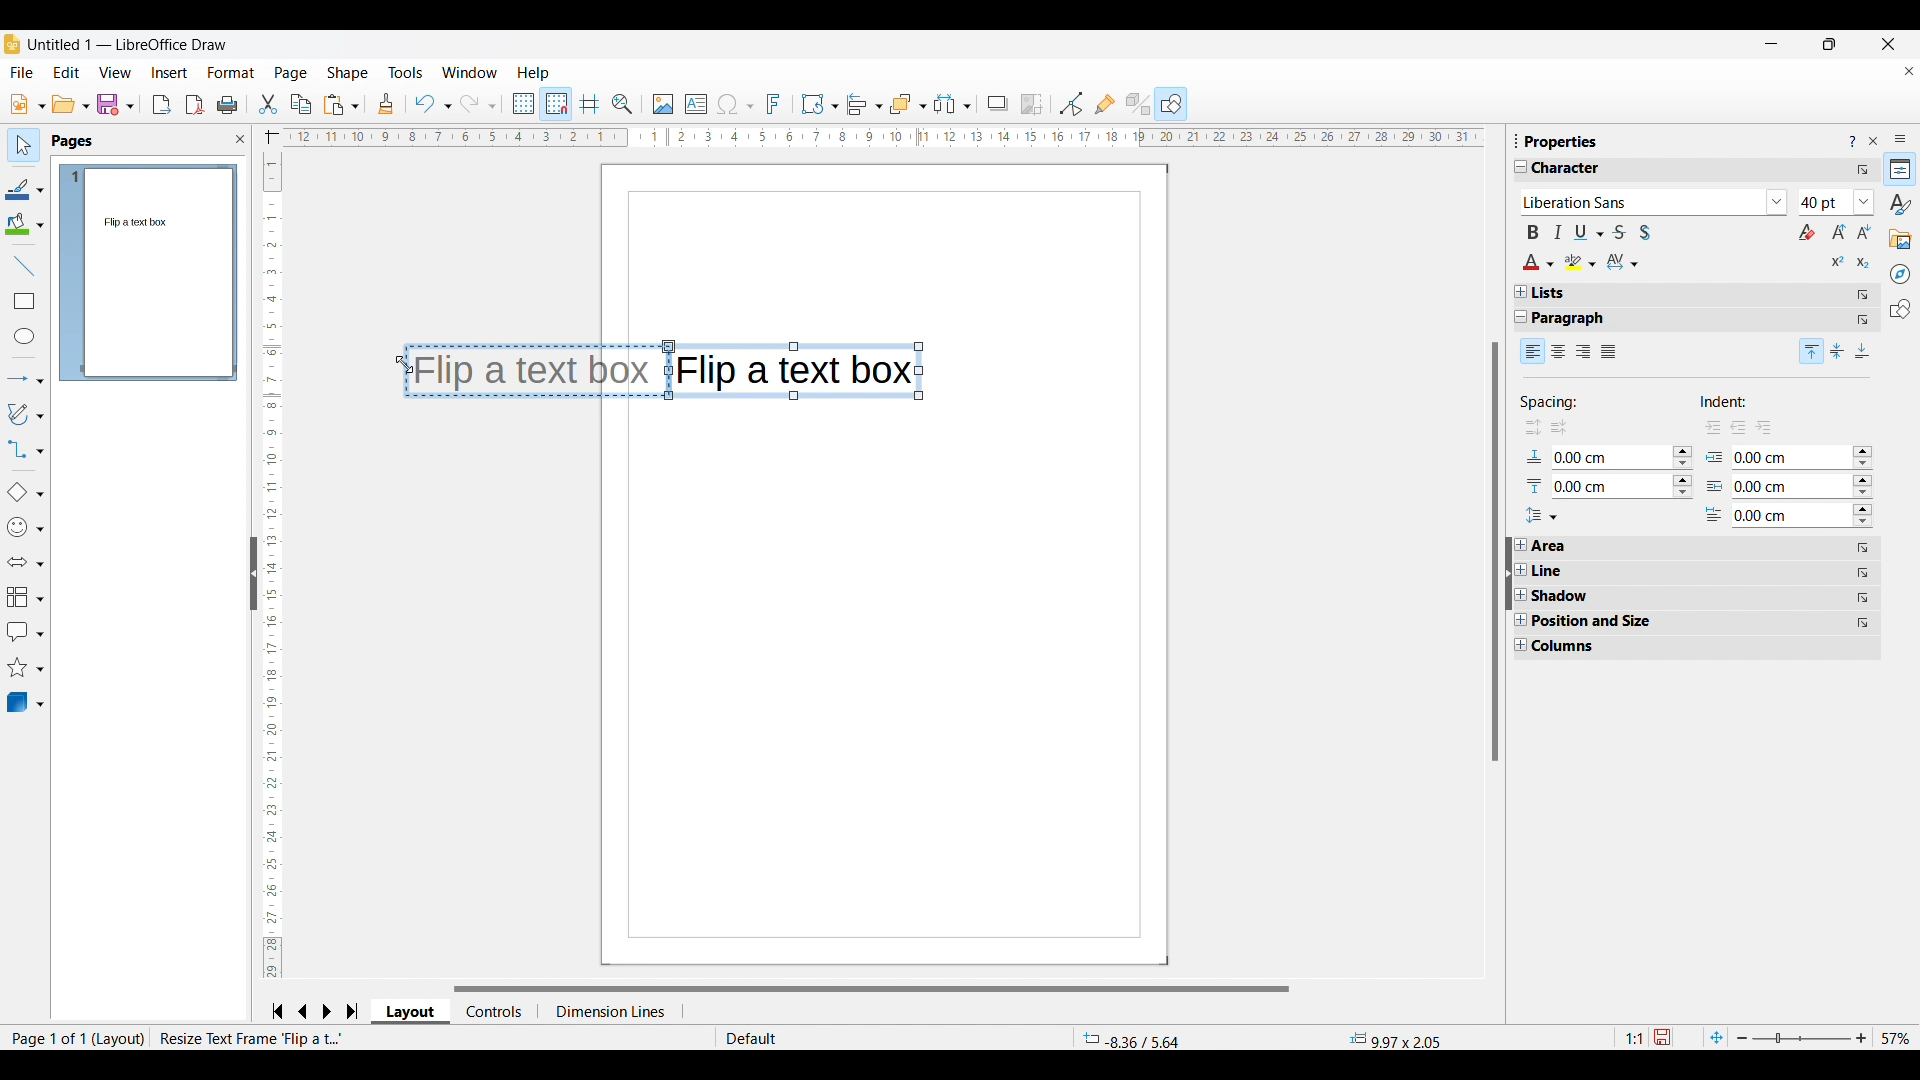  Describe the element at coordinates (1783, 515) in the screenshot. I see `0.00 cm` at that location.